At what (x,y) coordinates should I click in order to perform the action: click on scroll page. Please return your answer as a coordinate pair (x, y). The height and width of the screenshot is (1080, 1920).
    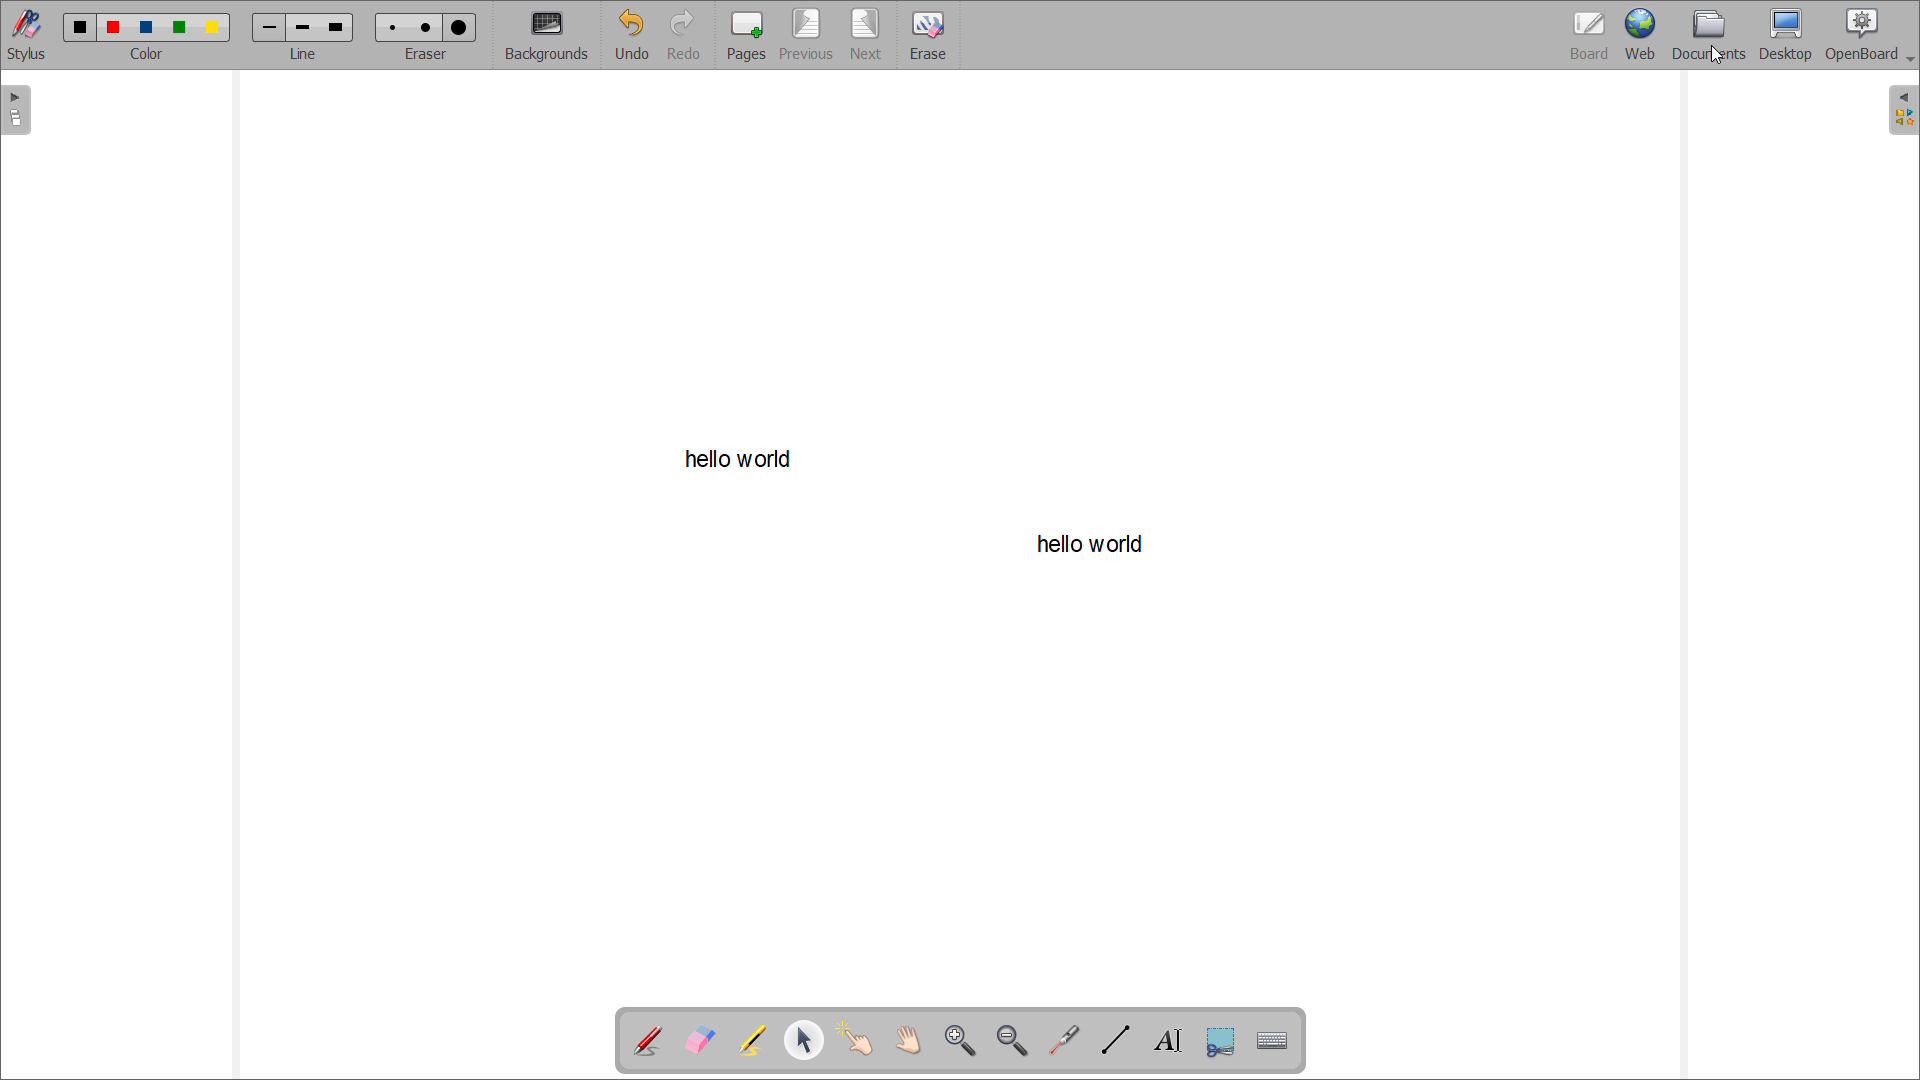
    Looking at the image, I should click on (907, 1038).